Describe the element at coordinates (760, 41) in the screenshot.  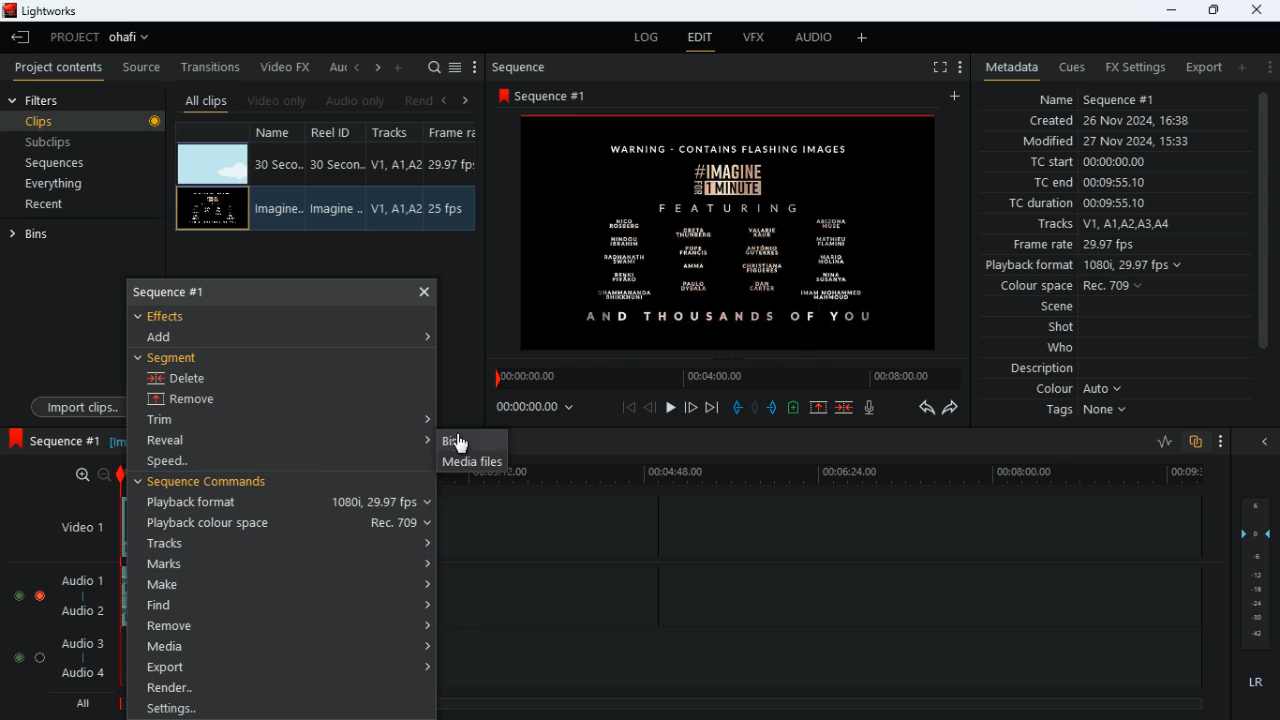
I see `vfx` at that location.